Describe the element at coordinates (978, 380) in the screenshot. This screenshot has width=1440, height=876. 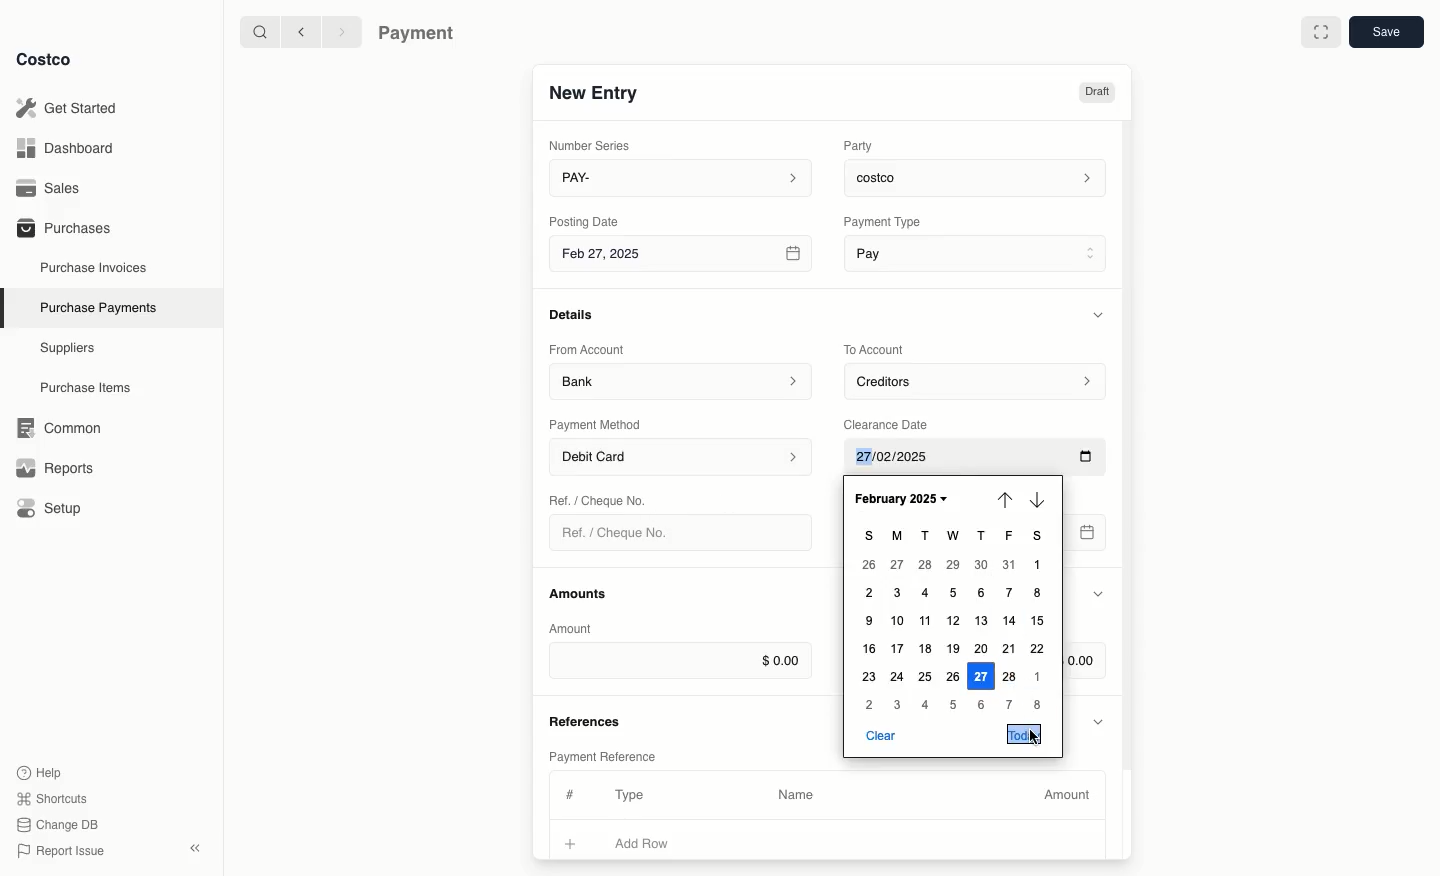
I see `Creditors` at that location.